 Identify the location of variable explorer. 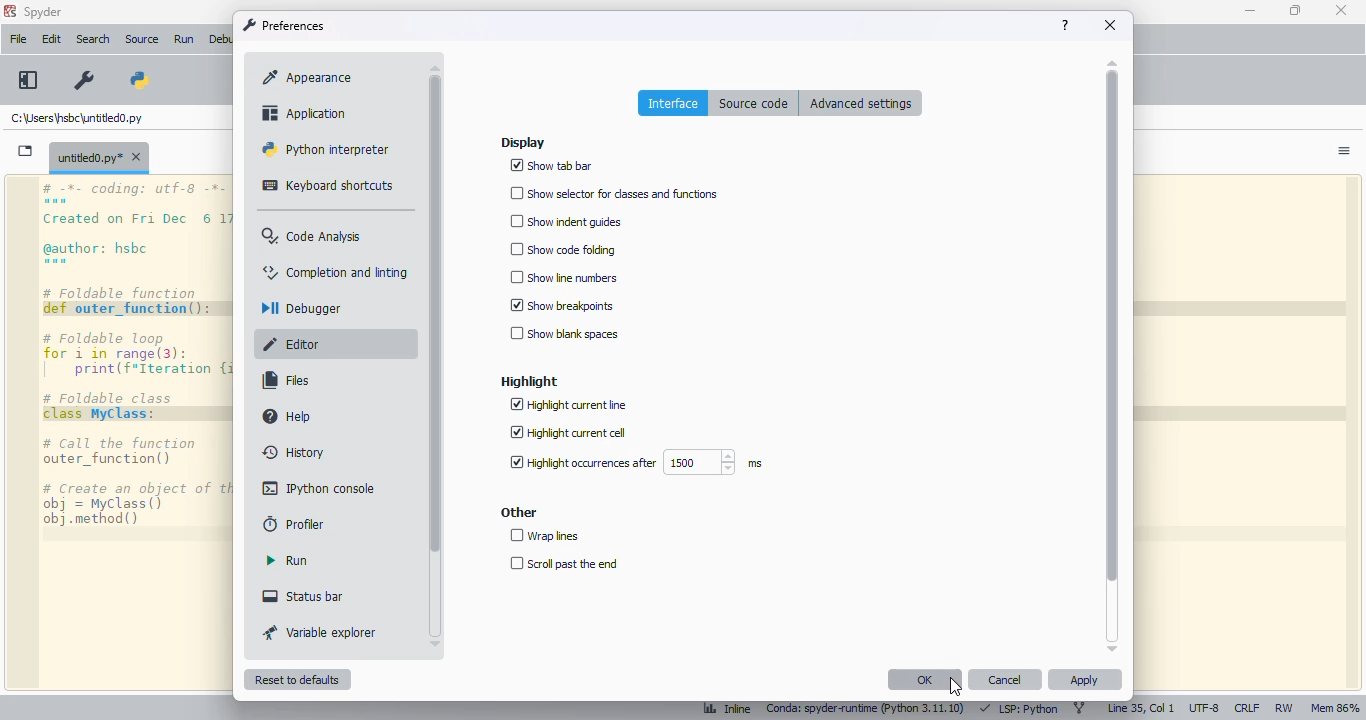
(320, 632).